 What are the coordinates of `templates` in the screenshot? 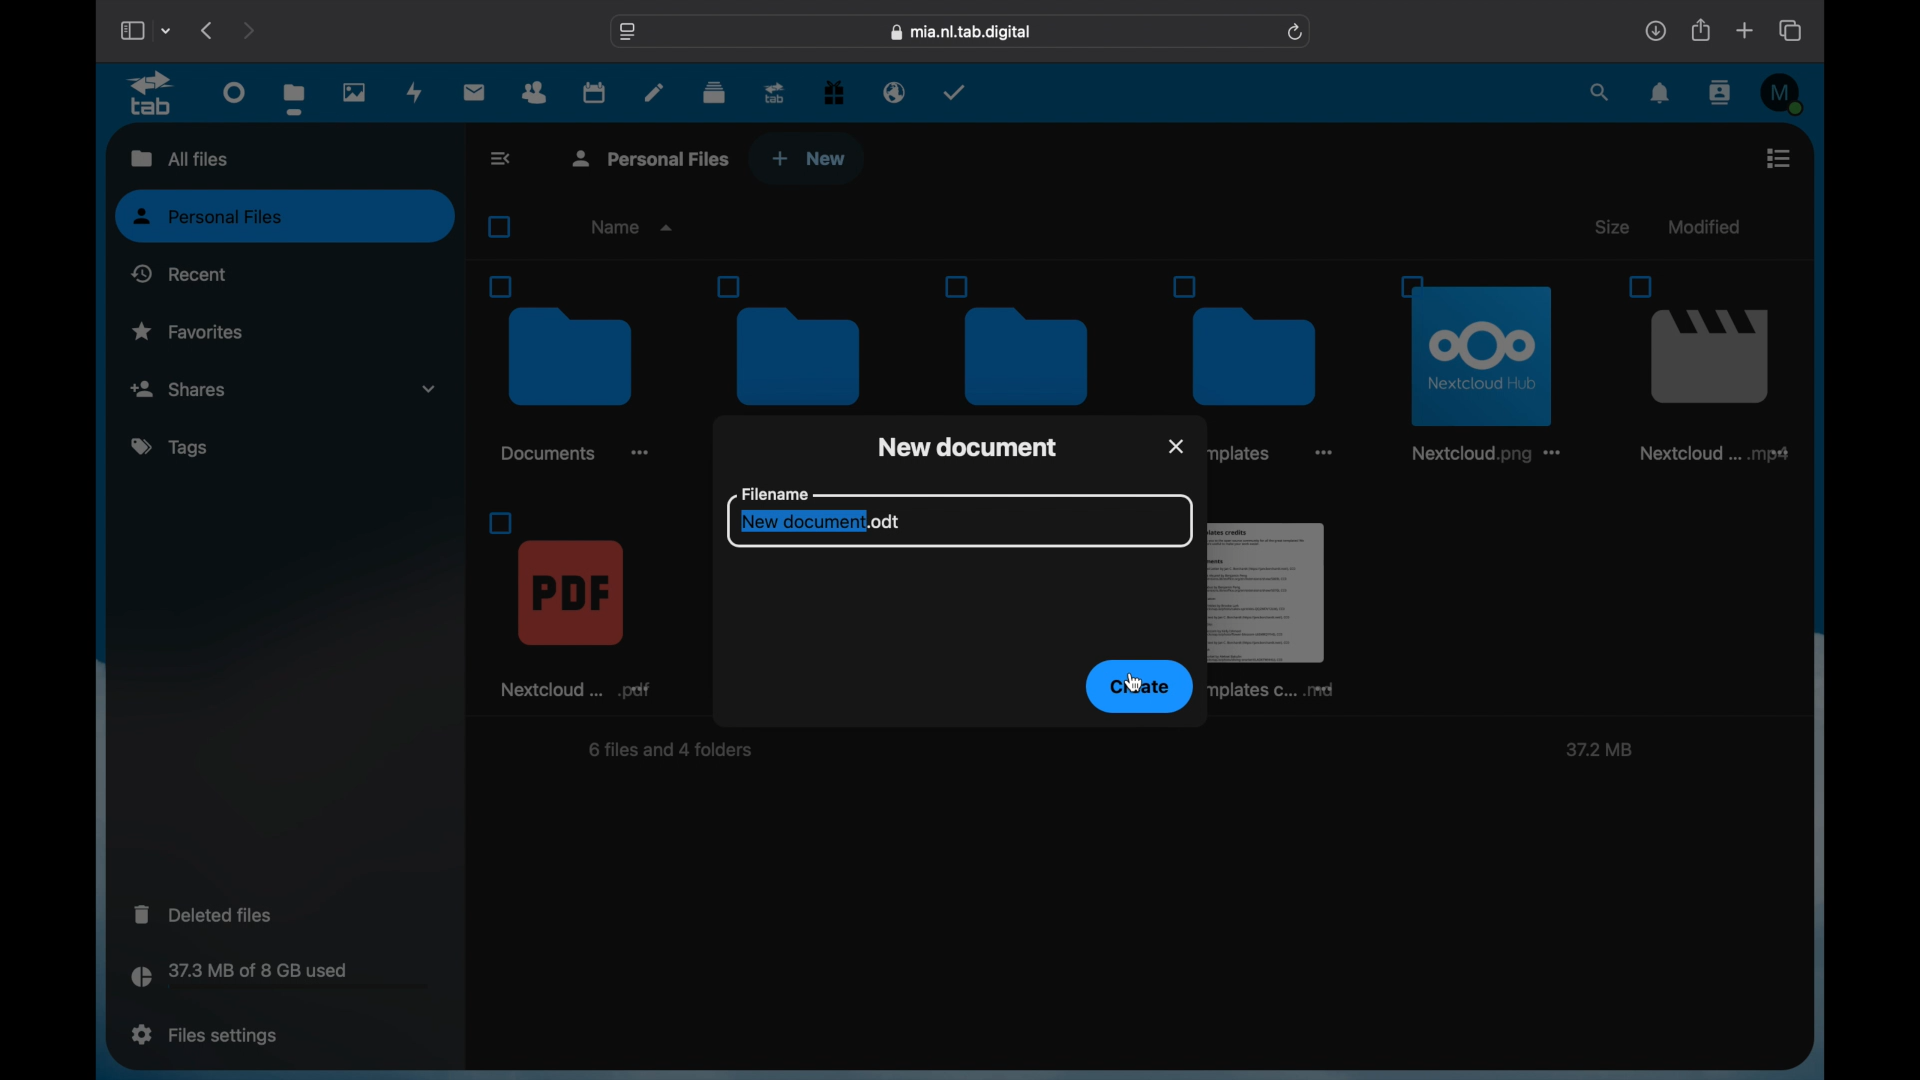 It's located at (1278, 605).